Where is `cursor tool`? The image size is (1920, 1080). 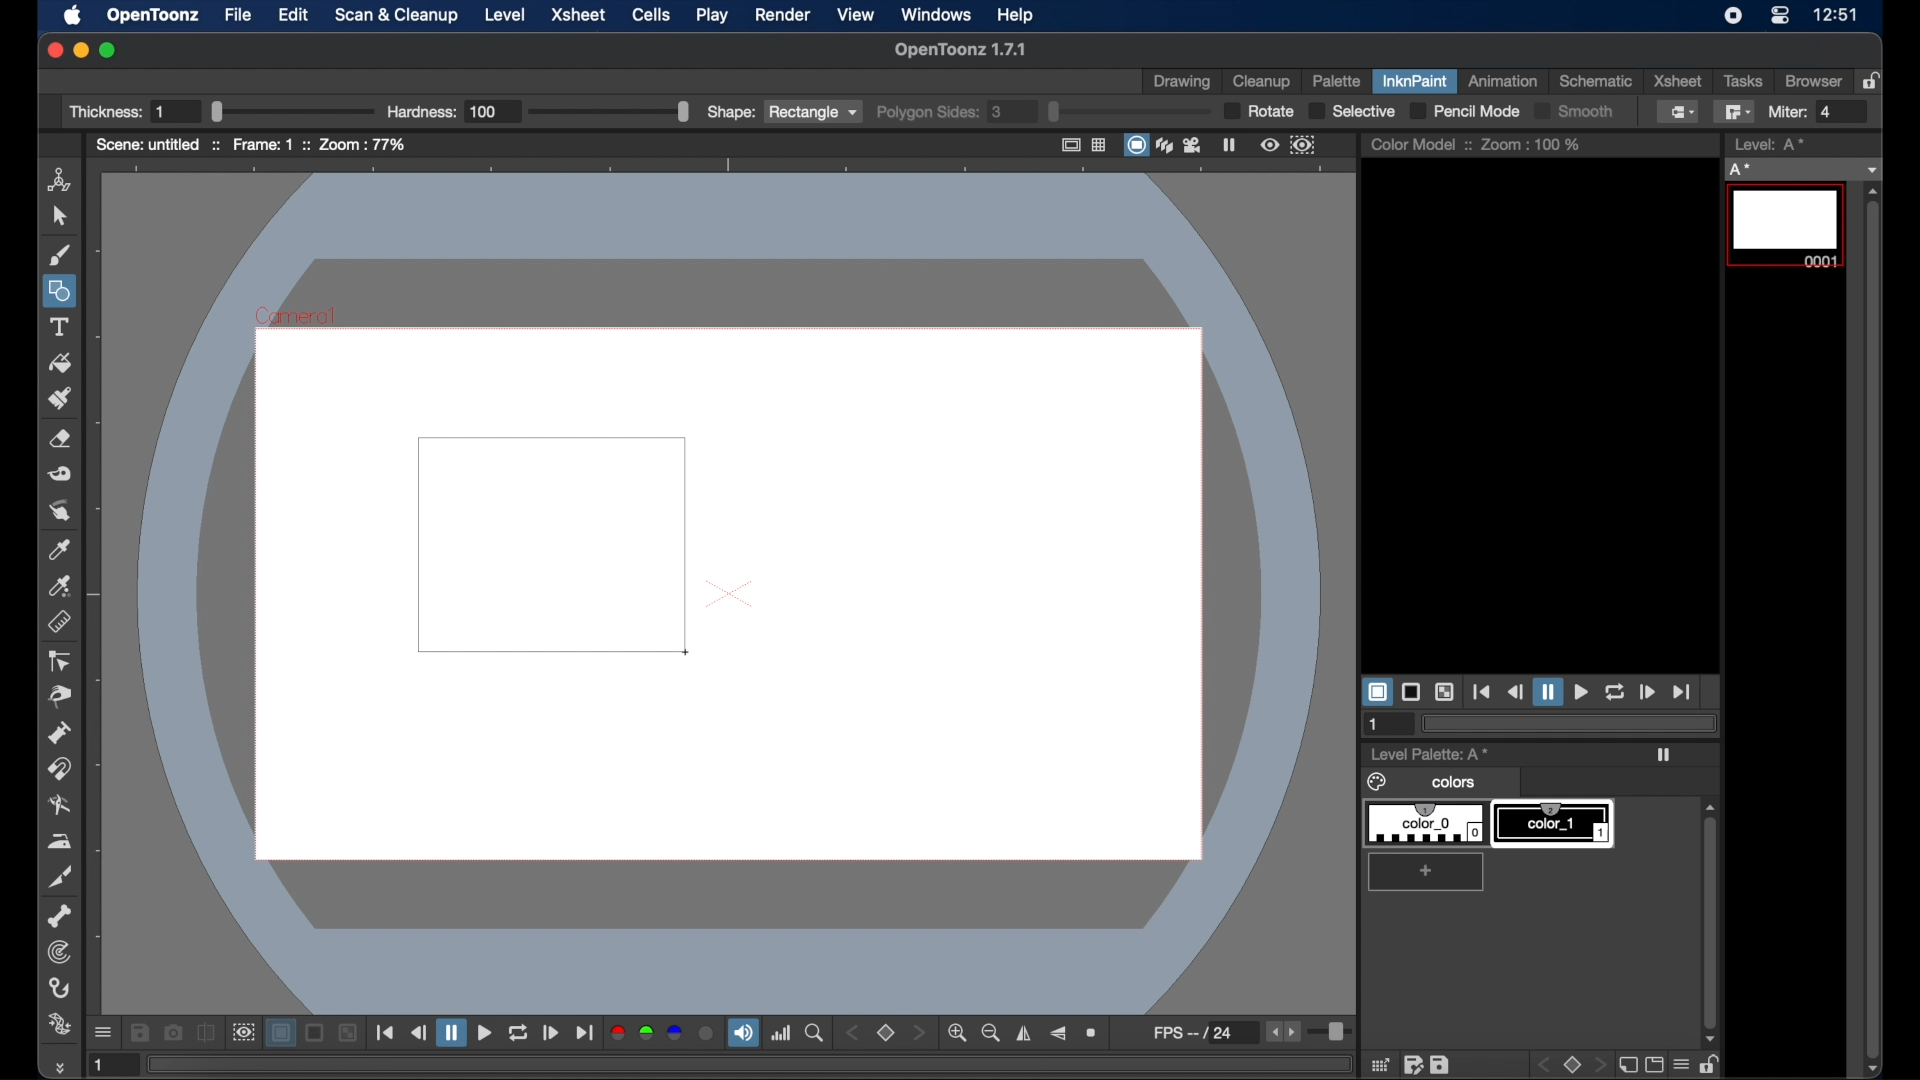 cursor tool is located at coordinates (59, 216).